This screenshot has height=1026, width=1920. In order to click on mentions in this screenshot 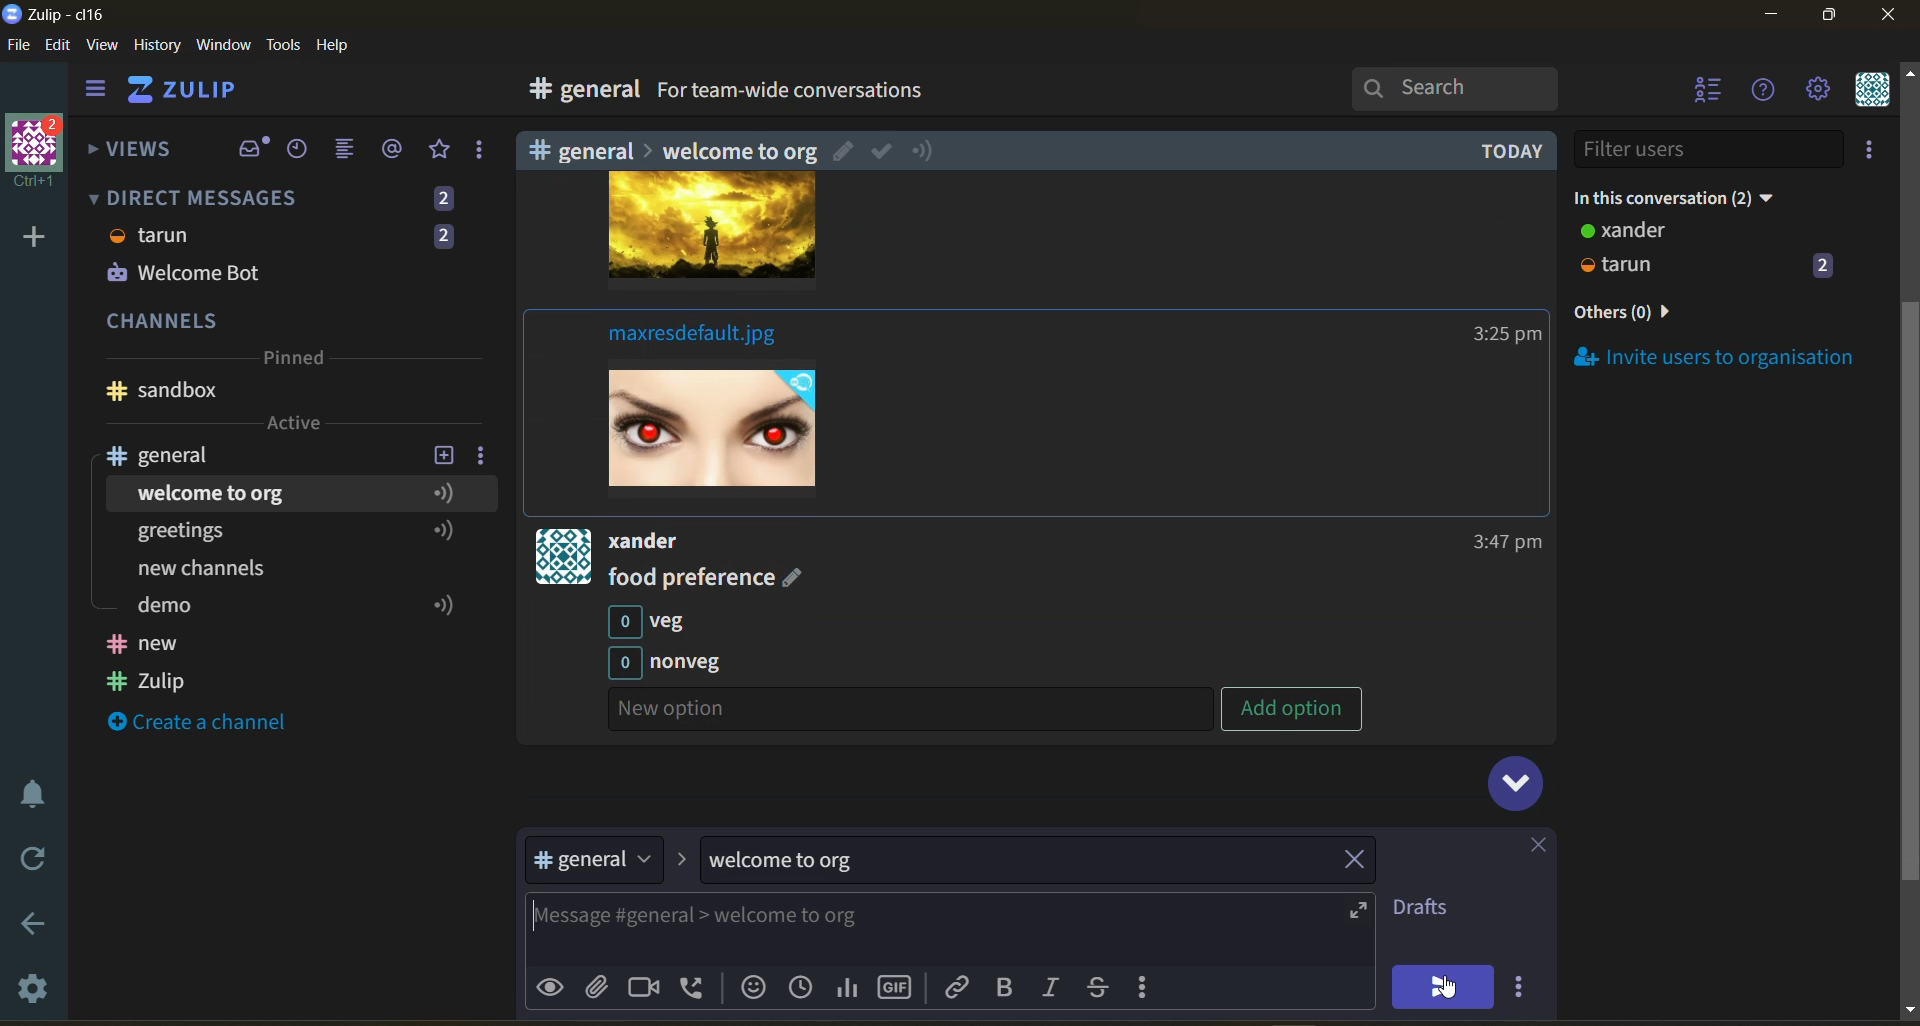, I will do `click(396, 149)`.